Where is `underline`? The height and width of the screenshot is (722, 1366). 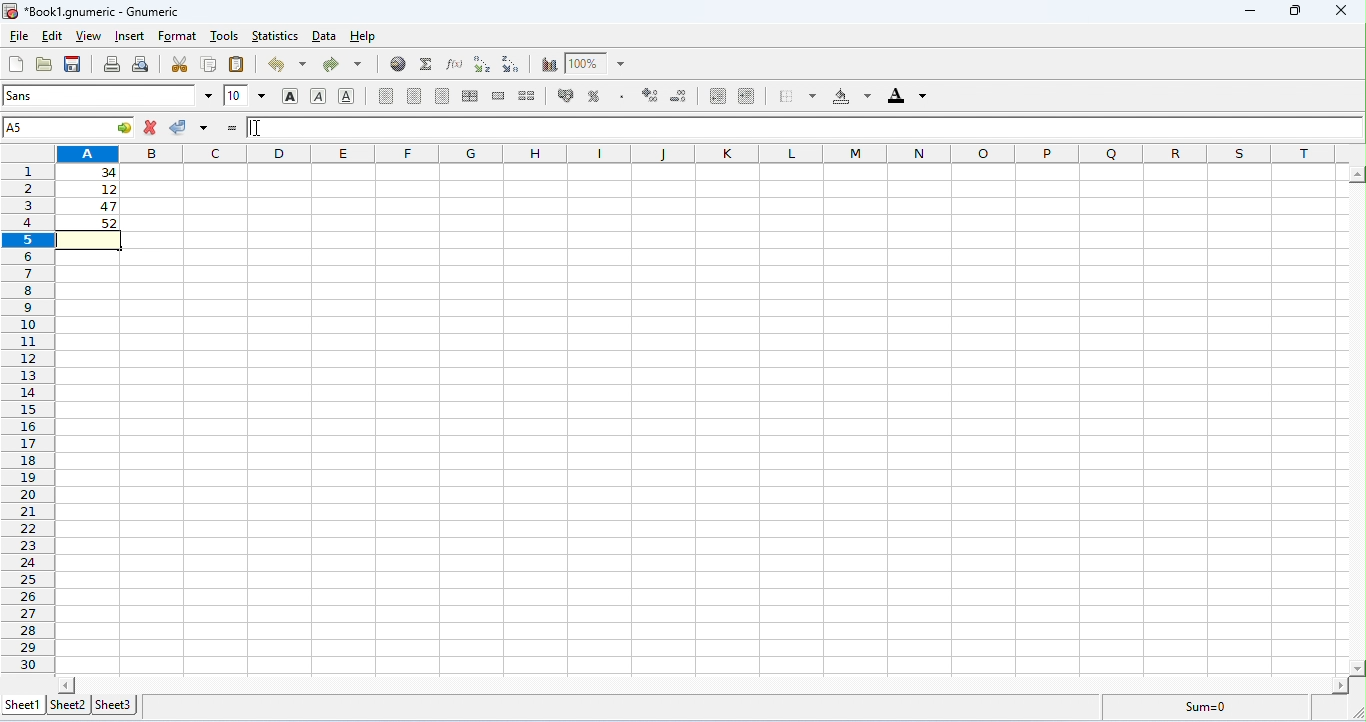
underline is located at coordinates (346, 95).